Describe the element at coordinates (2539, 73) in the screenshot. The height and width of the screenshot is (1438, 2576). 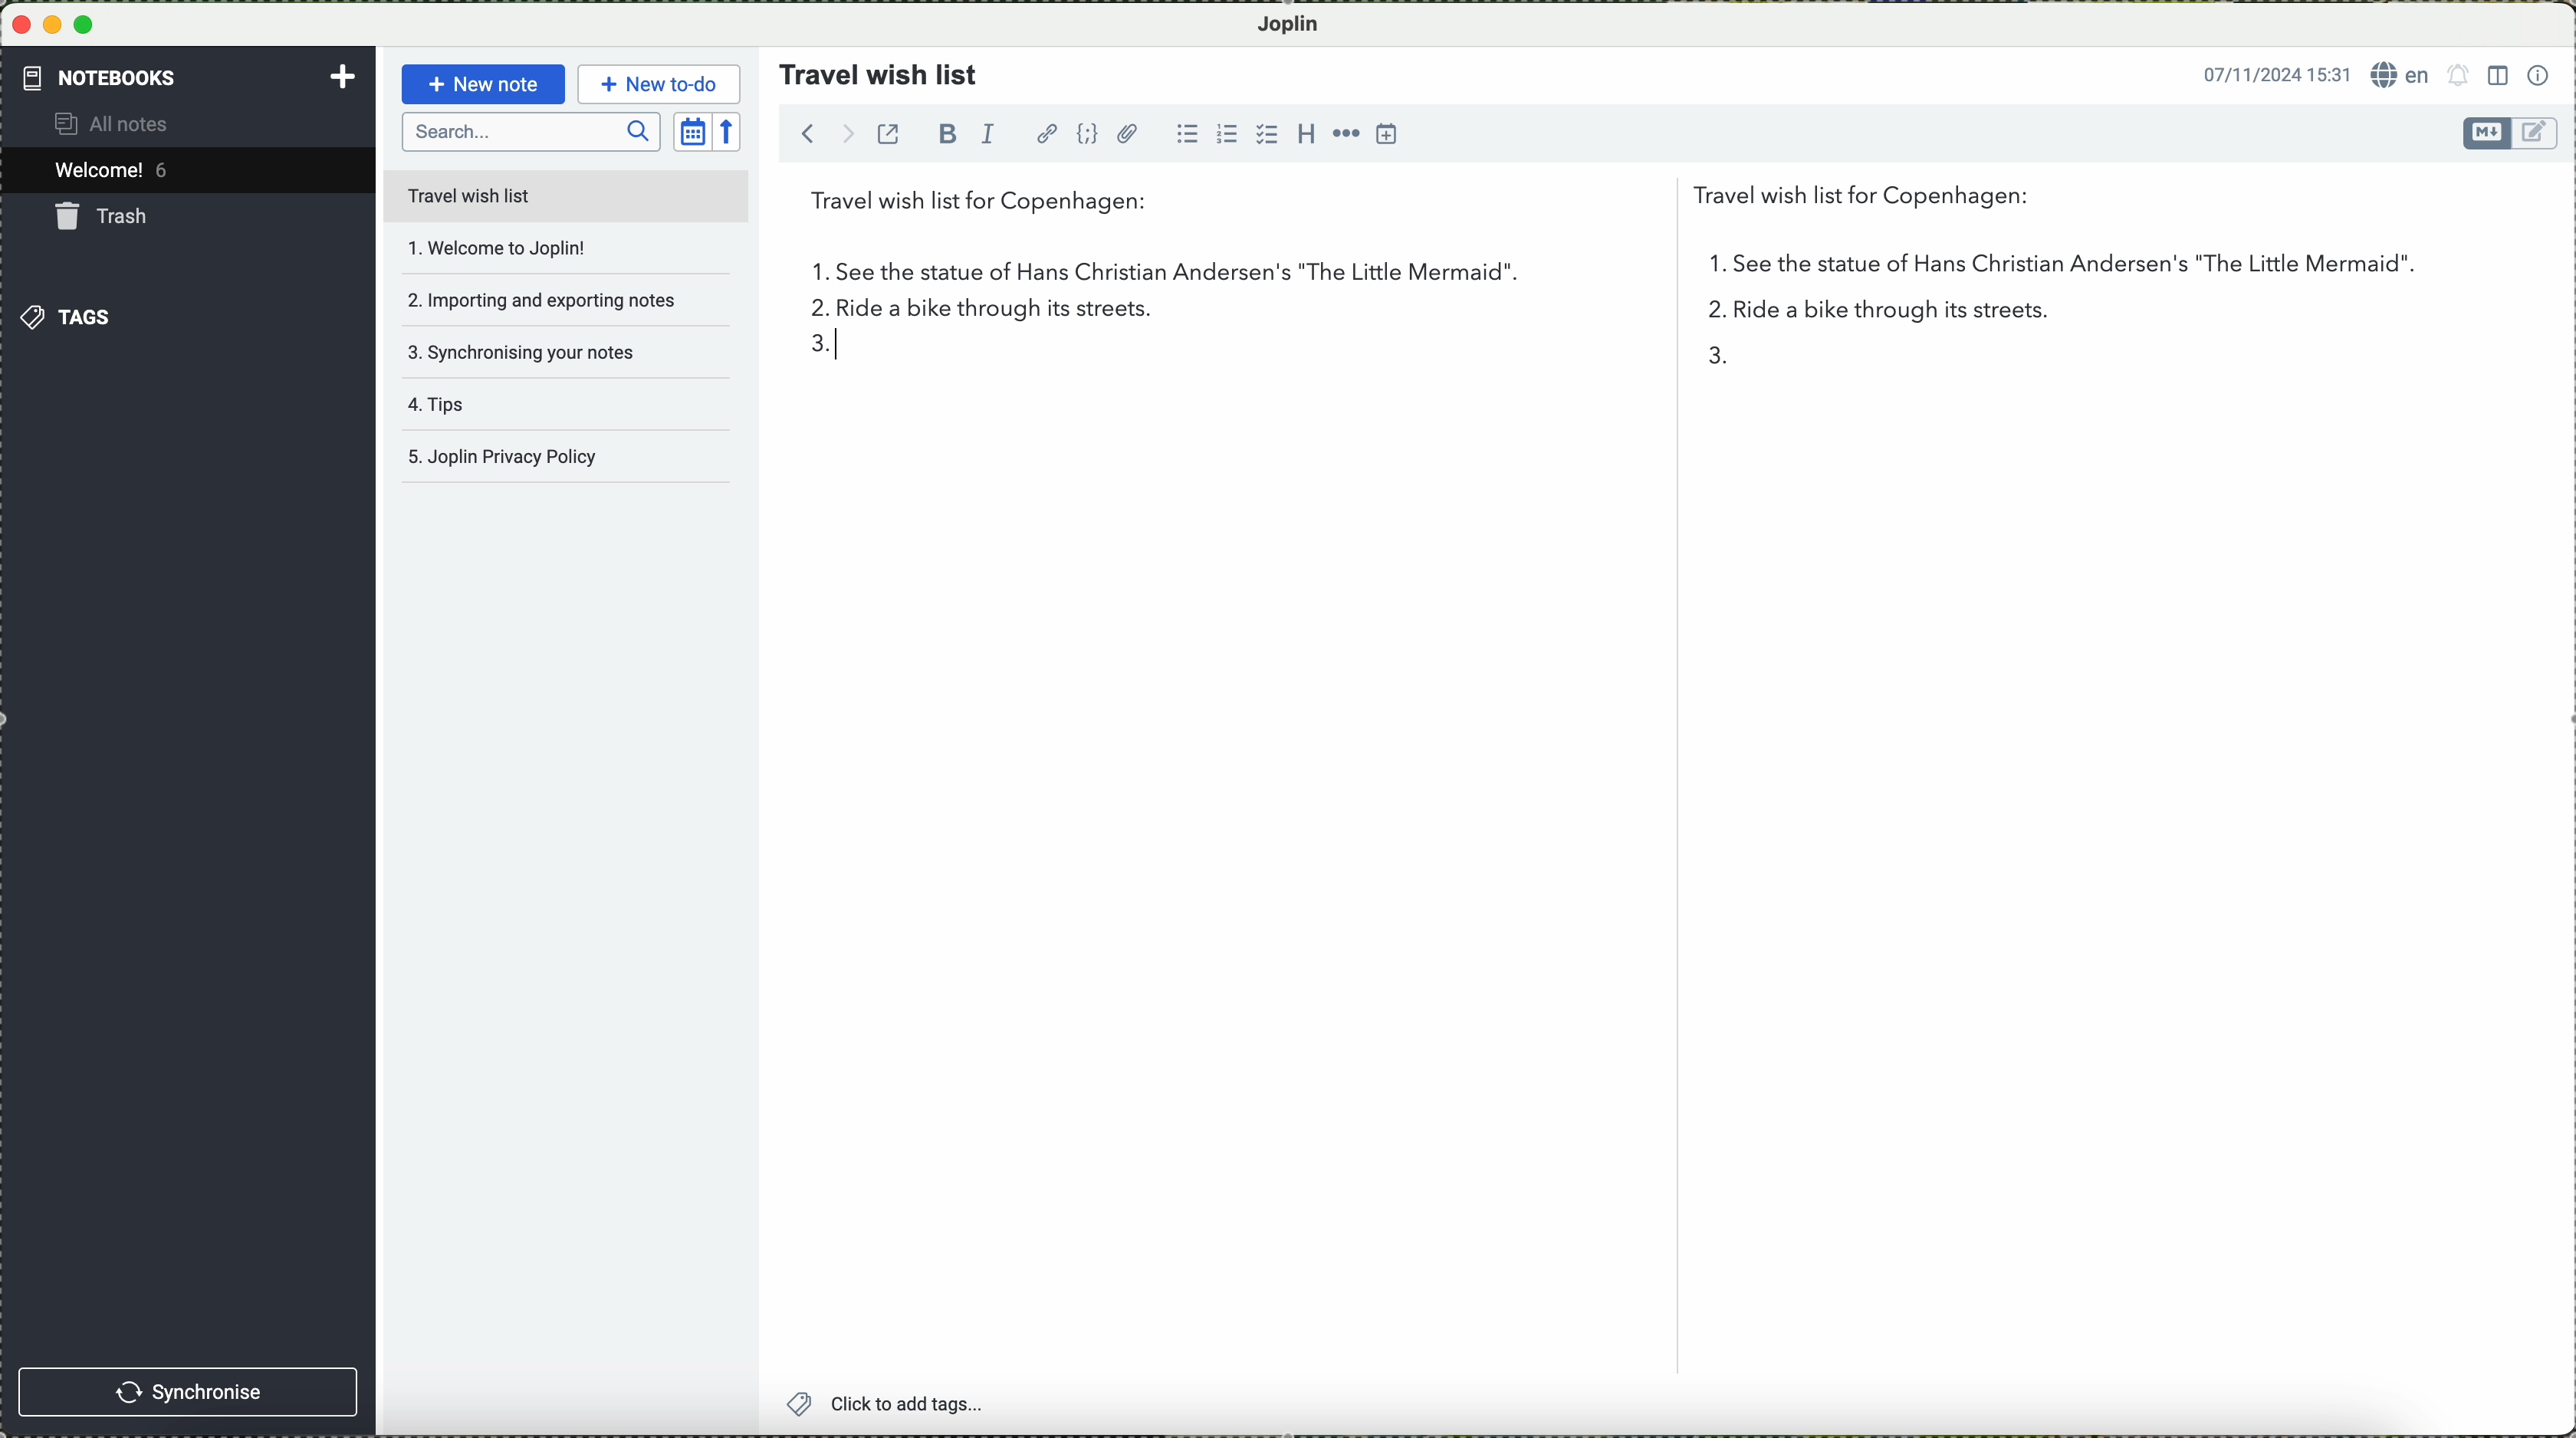
I see `note properties` at that location.